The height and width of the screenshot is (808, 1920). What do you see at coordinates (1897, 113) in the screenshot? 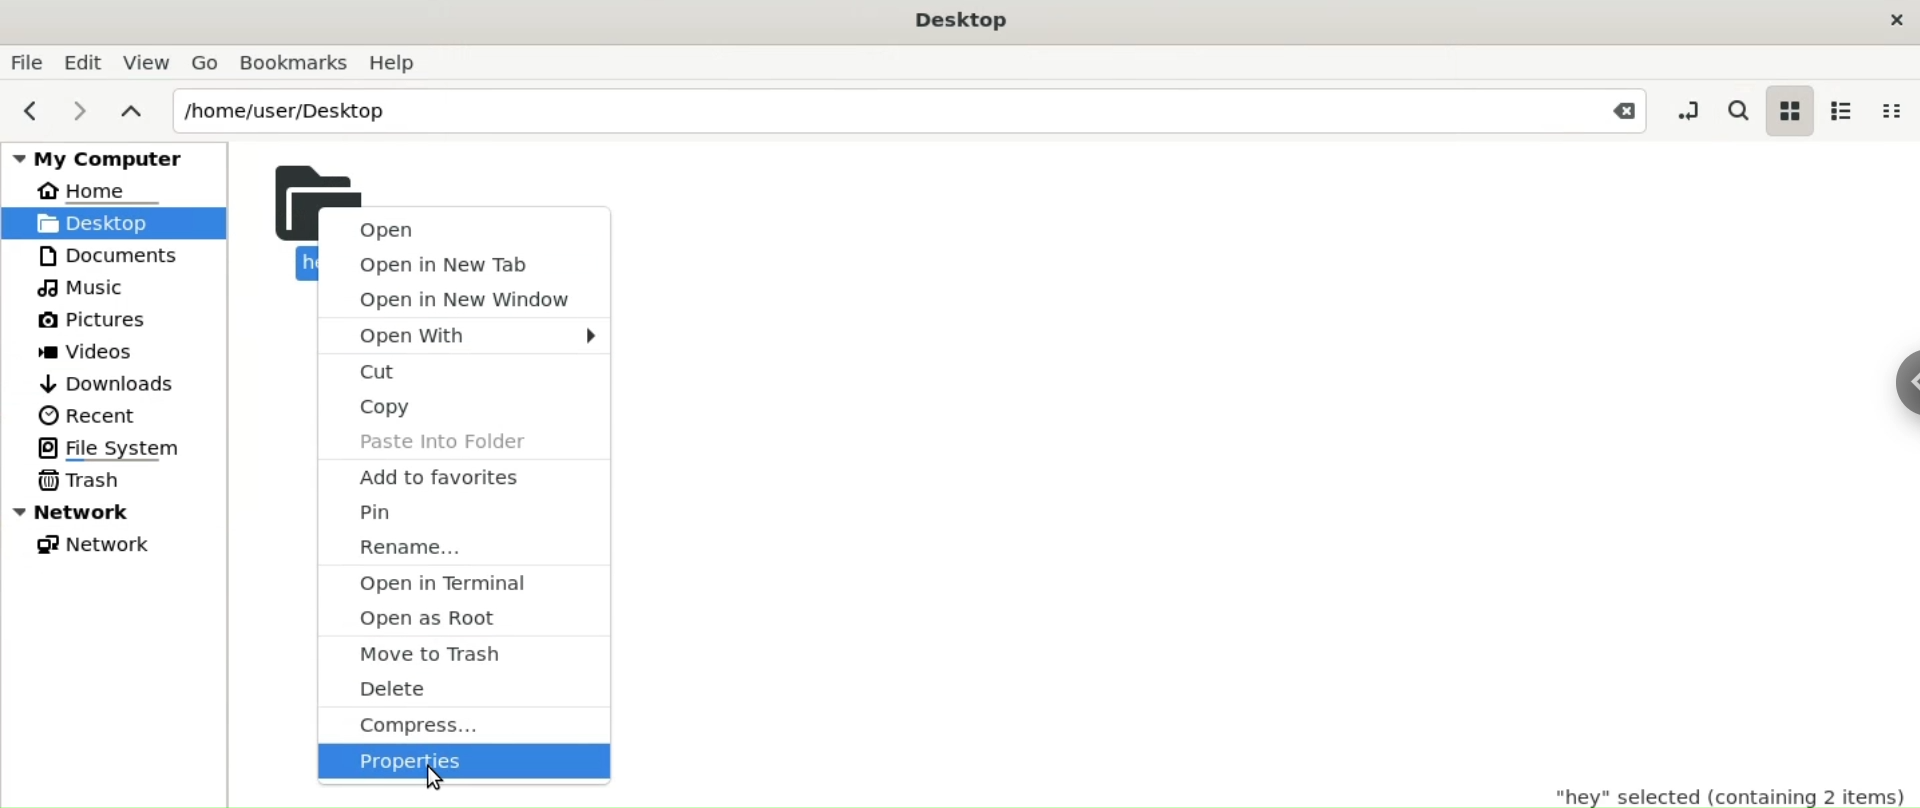
I see `compact view` at bounding box center [1897, 113].